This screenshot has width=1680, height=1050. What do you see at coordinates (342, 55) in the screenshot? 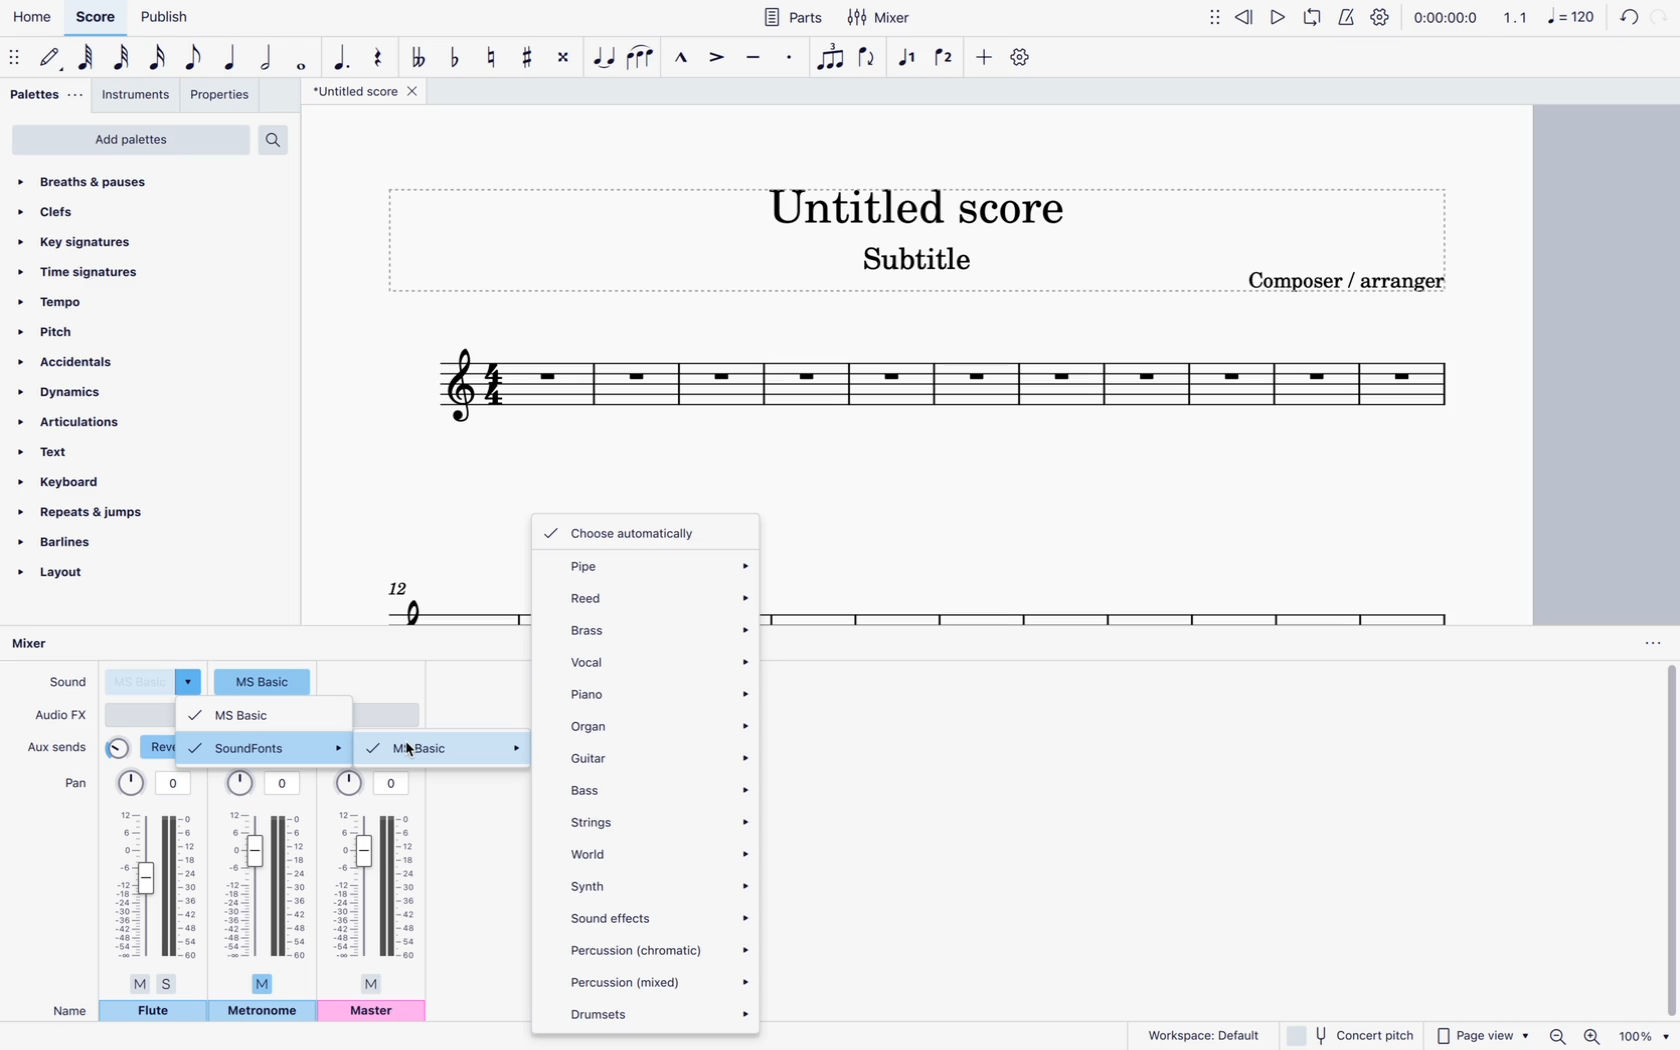
I see `augmentation dot` at bounding box center [342, 55].